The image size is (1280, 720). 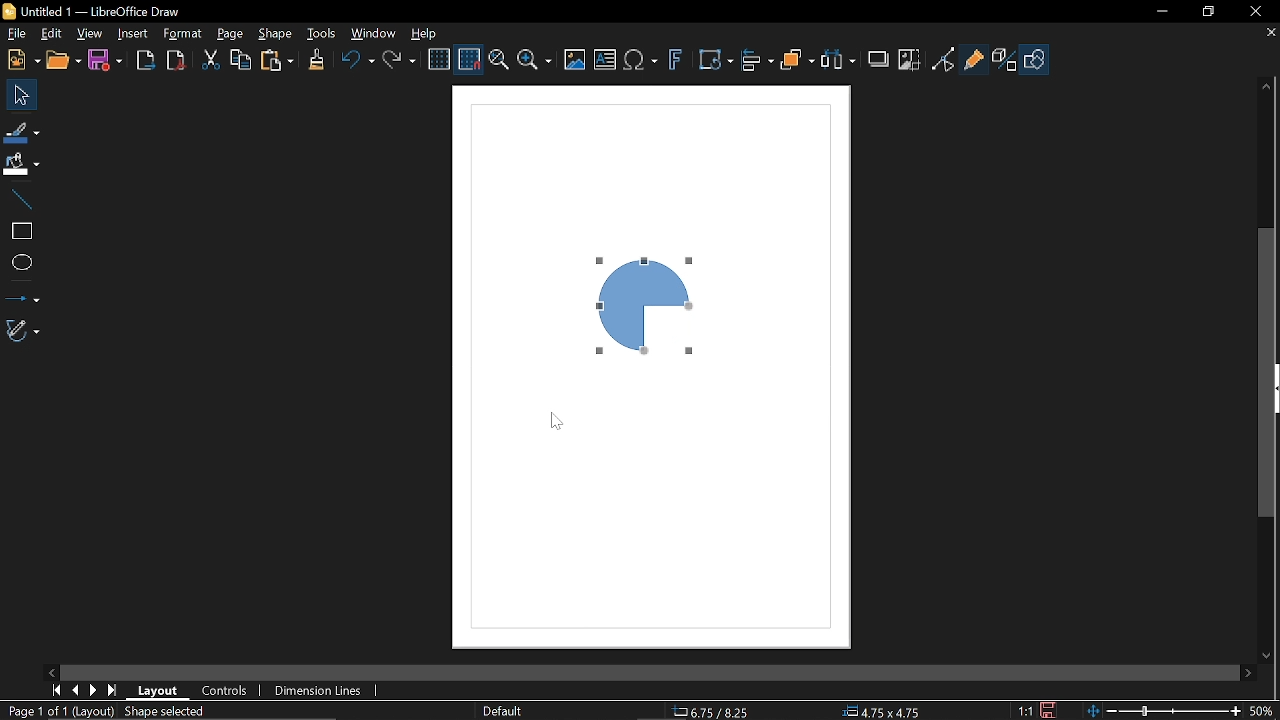 I want to click on Minimize, so click(x=1161, y=10).